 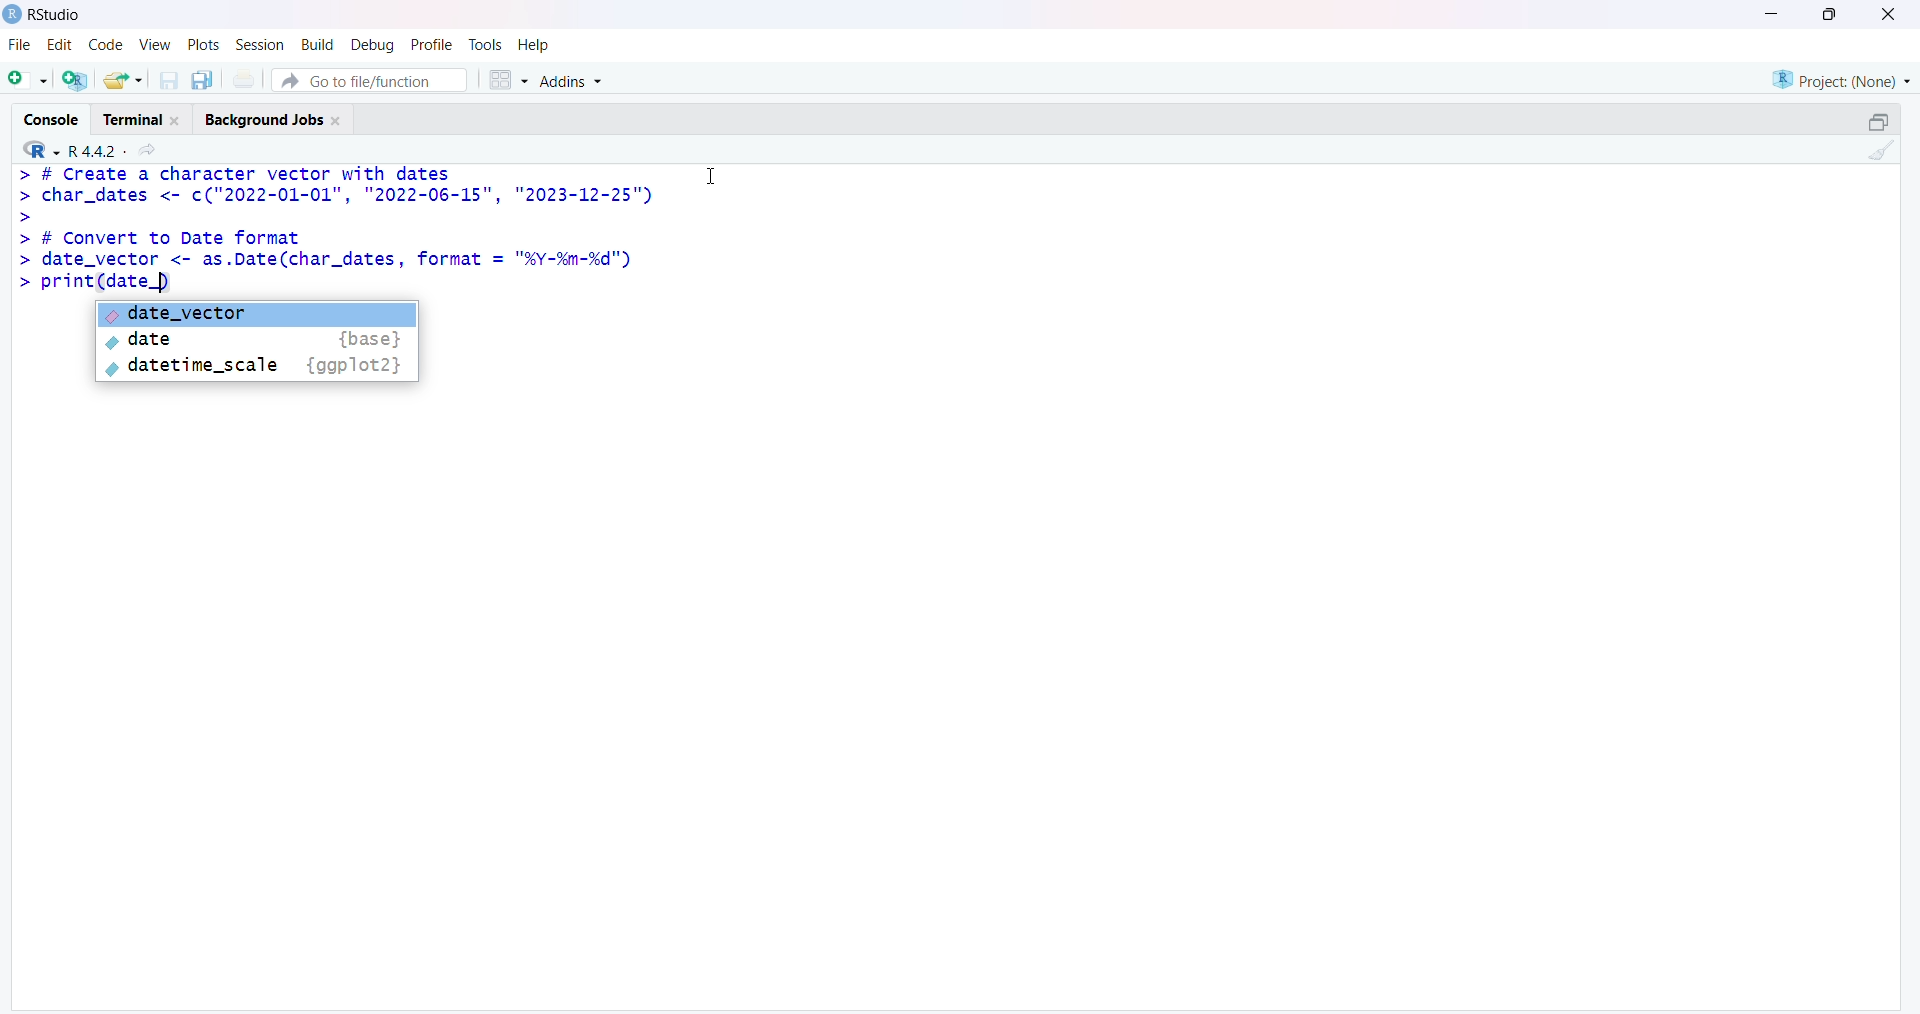 What do you see at coordinates (154, 47) in the screenshot?
I see `View` at bounding box center [154, 47].